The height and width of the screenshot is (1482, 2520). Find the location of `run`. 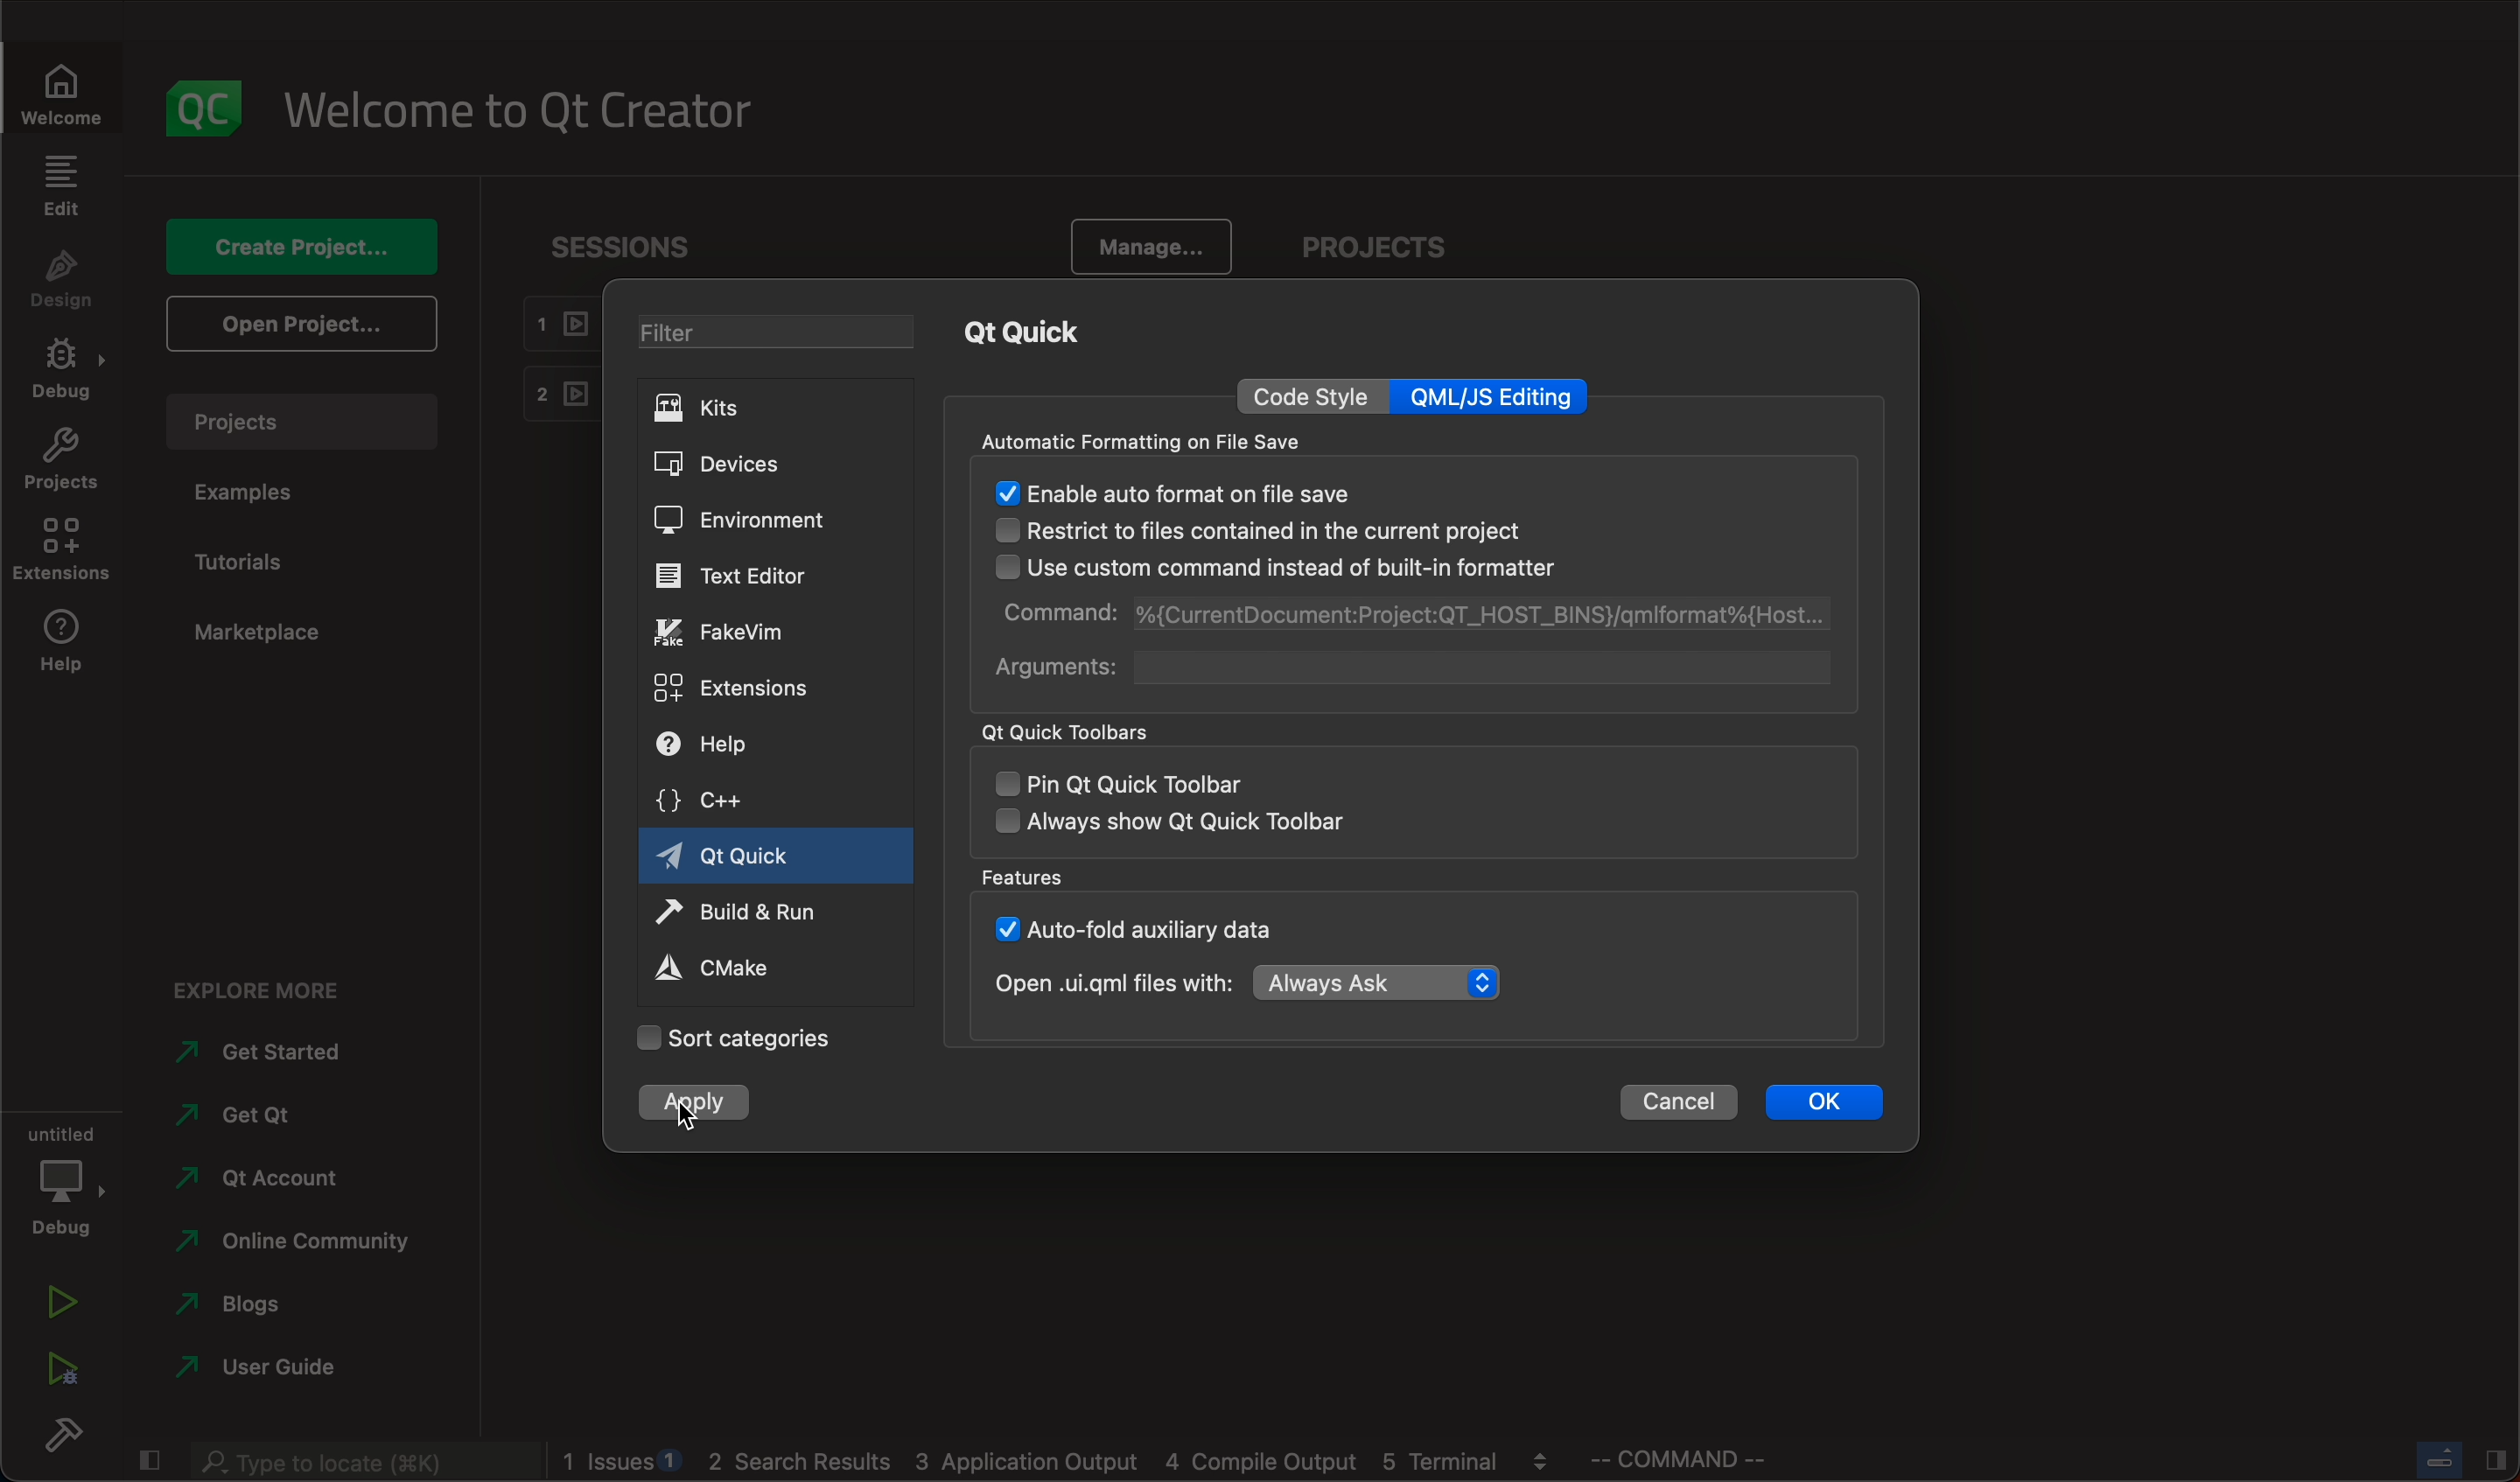

run is located at coordinates (64, 1302).